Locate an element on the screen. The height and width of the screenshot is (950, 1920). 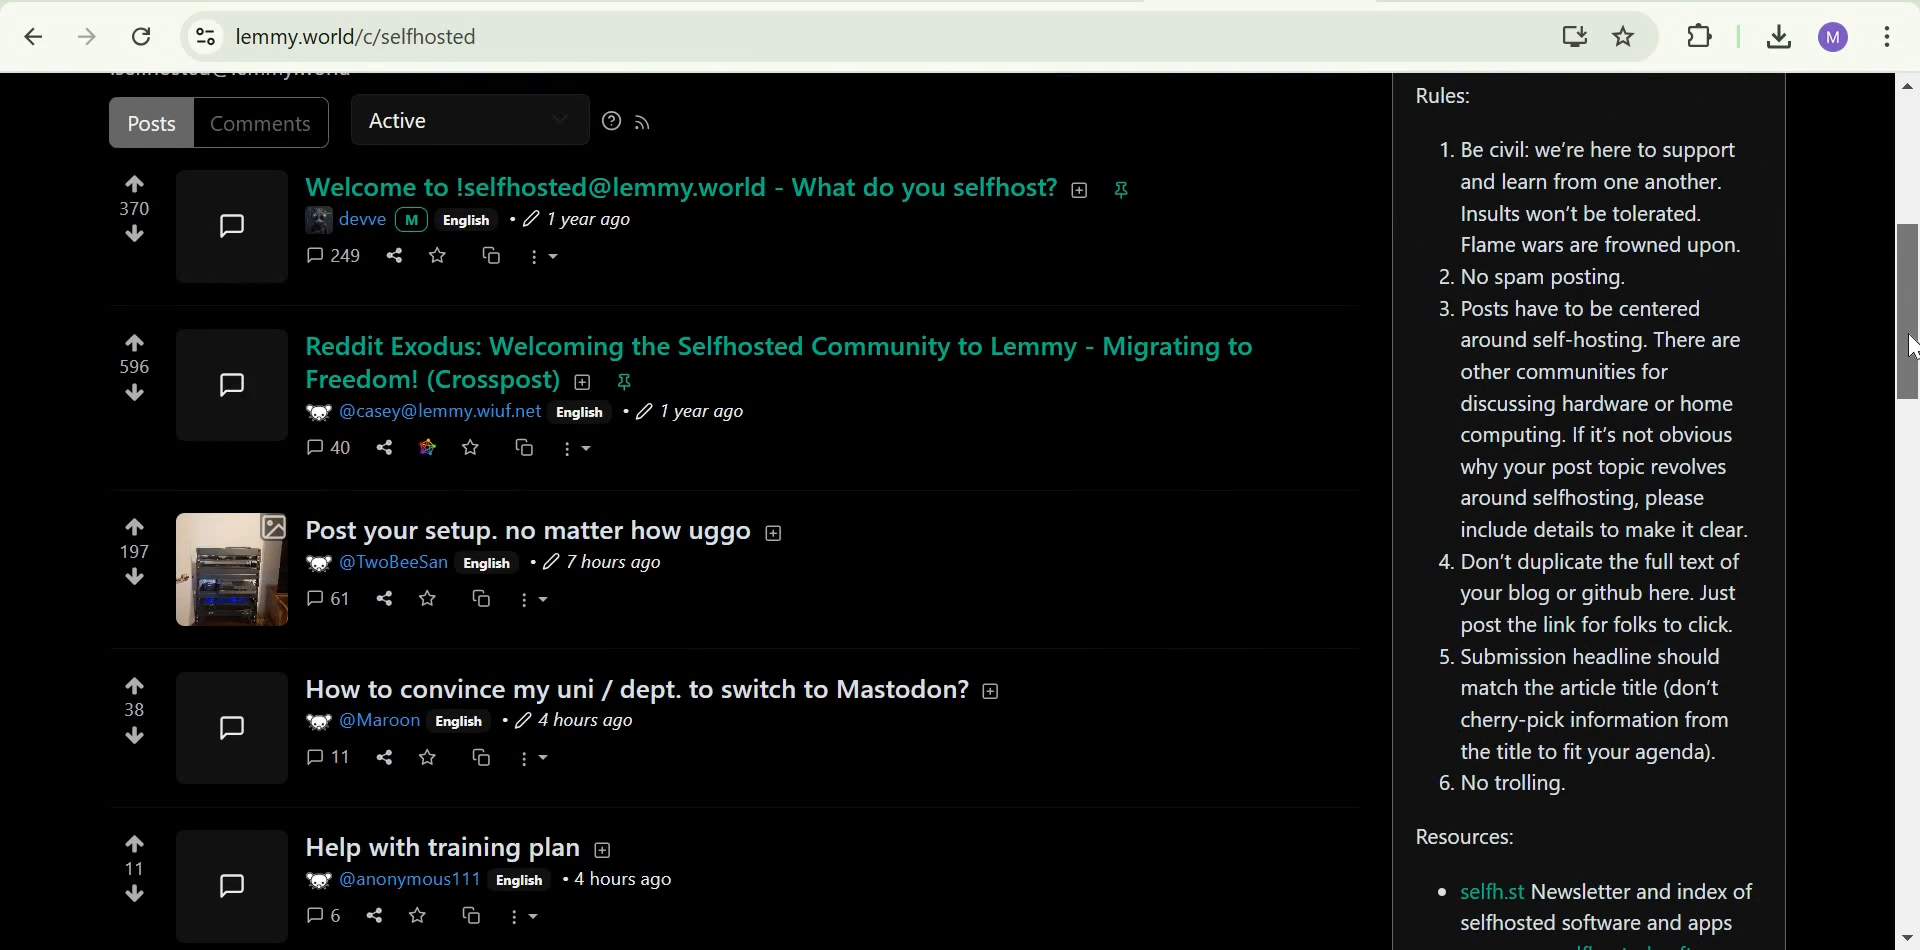
Click to go back, hold to see history is located at coordinates (34, 35).